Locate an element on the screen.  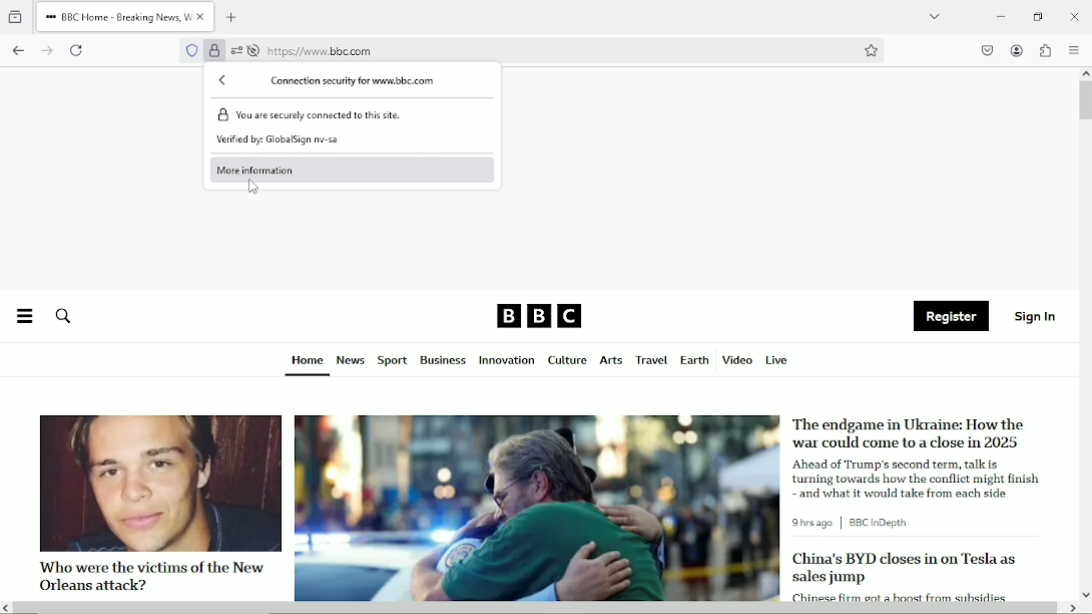
Search is located at coordinates (62, 316).